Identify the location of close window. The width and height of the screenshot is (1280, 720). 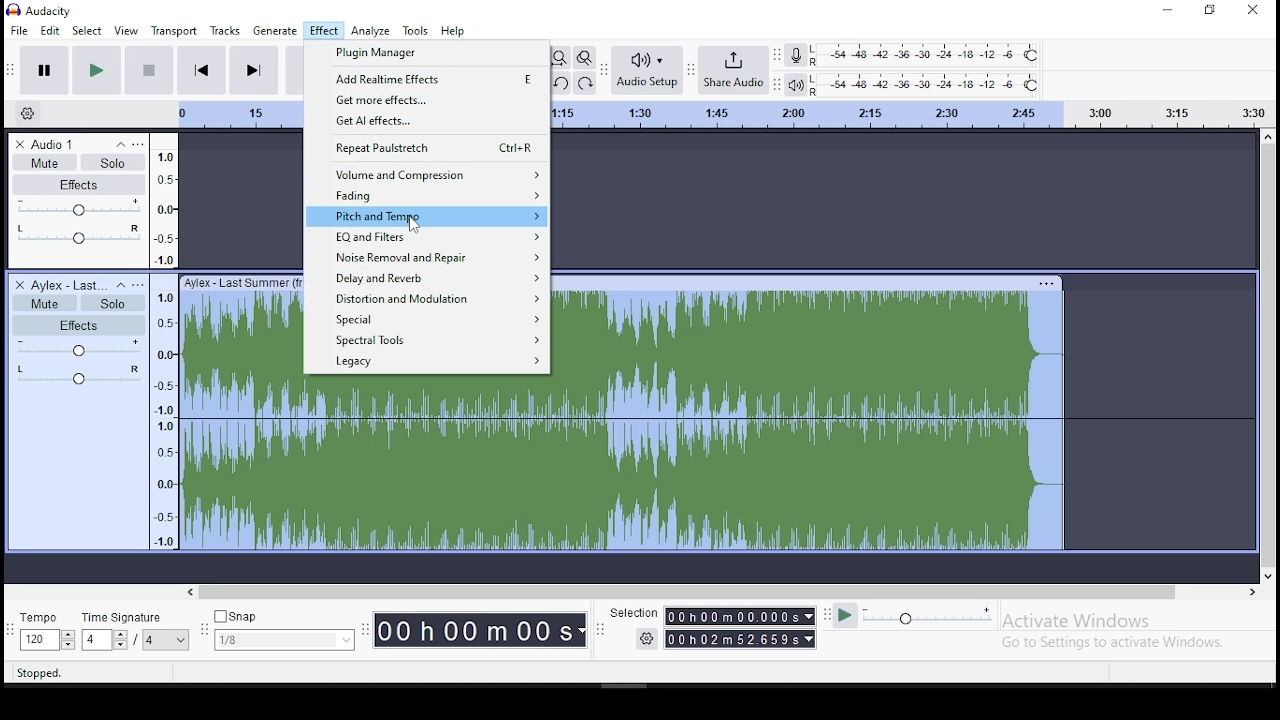
(1255, 10).